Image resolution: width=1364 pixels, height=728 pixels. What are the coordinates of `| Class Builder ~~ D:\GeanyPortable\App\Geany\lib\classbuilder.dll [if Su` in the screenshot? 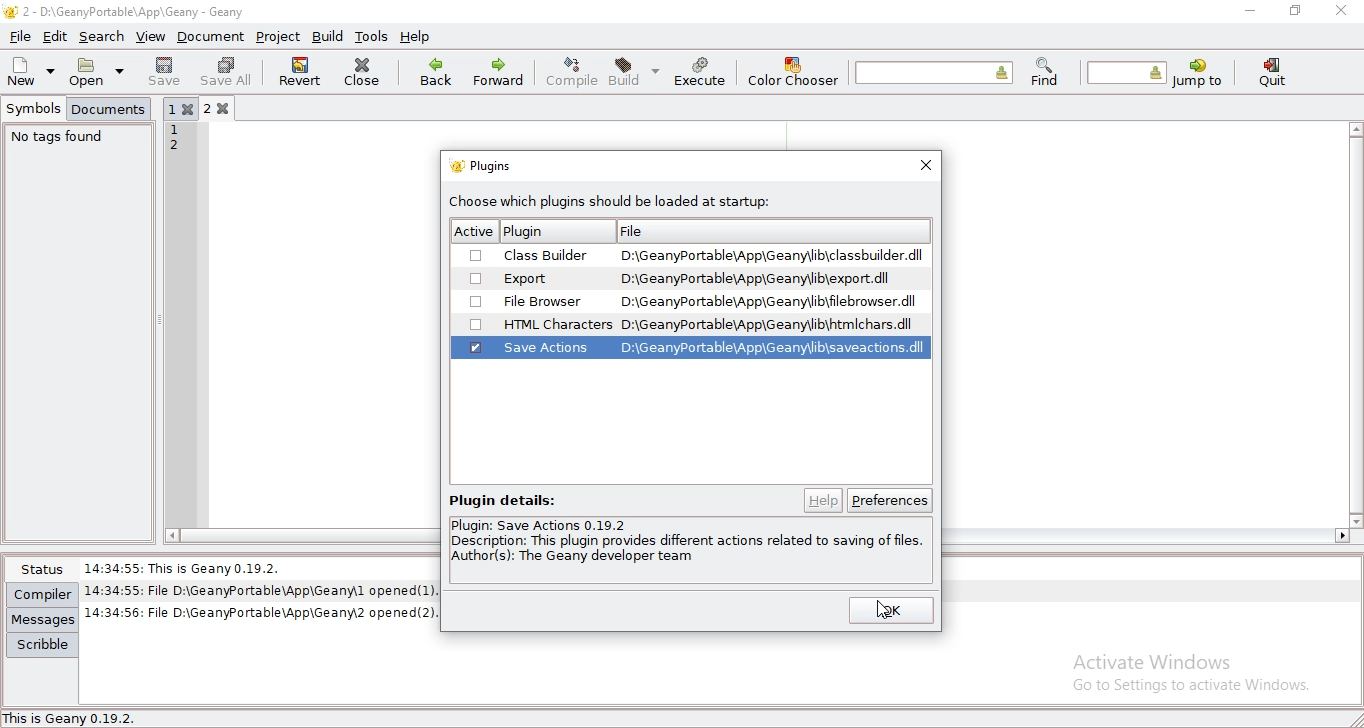 It's located at (692, 254).